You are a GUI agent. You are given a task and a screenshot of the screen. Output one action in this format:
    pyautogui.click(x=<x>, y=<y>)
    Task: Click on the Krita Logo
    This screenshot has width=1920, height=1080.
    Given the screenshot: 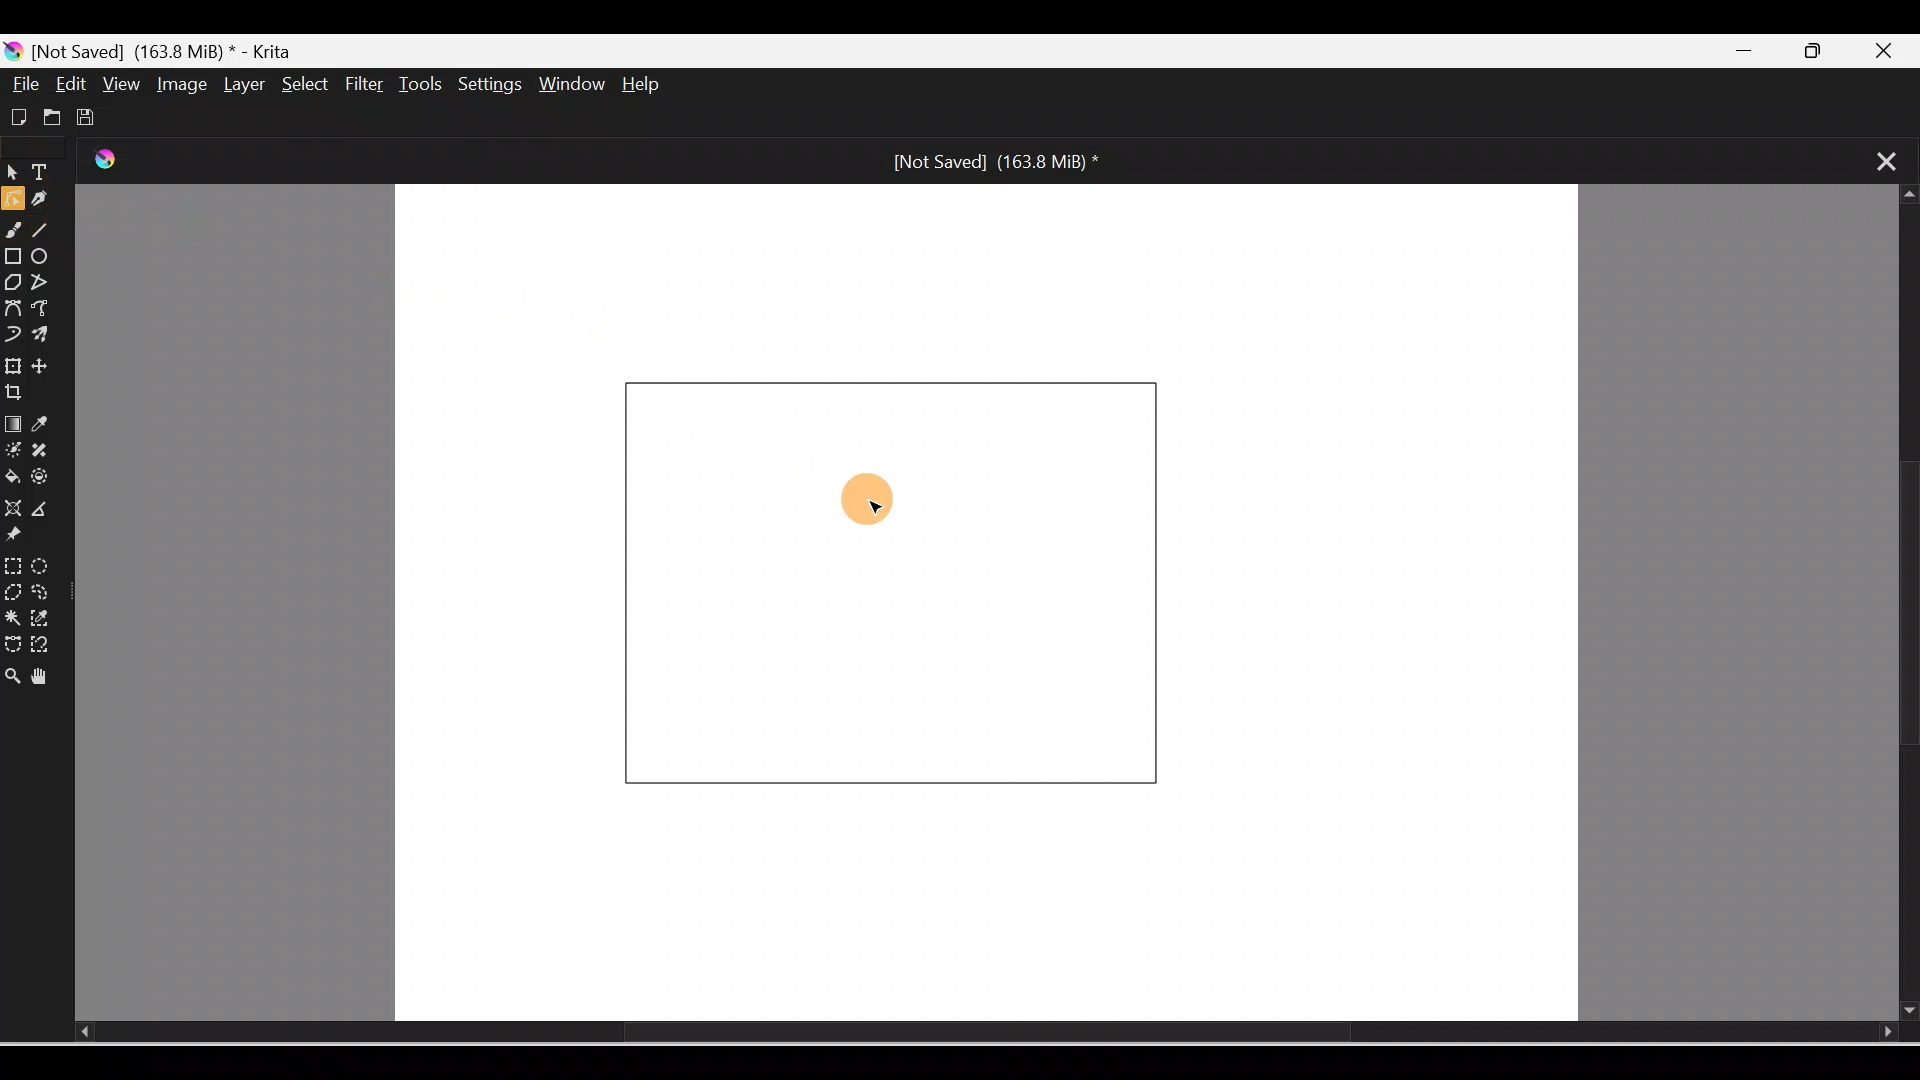 What is the action you would take?
    pyautogui.click(x=115, y=164)
    